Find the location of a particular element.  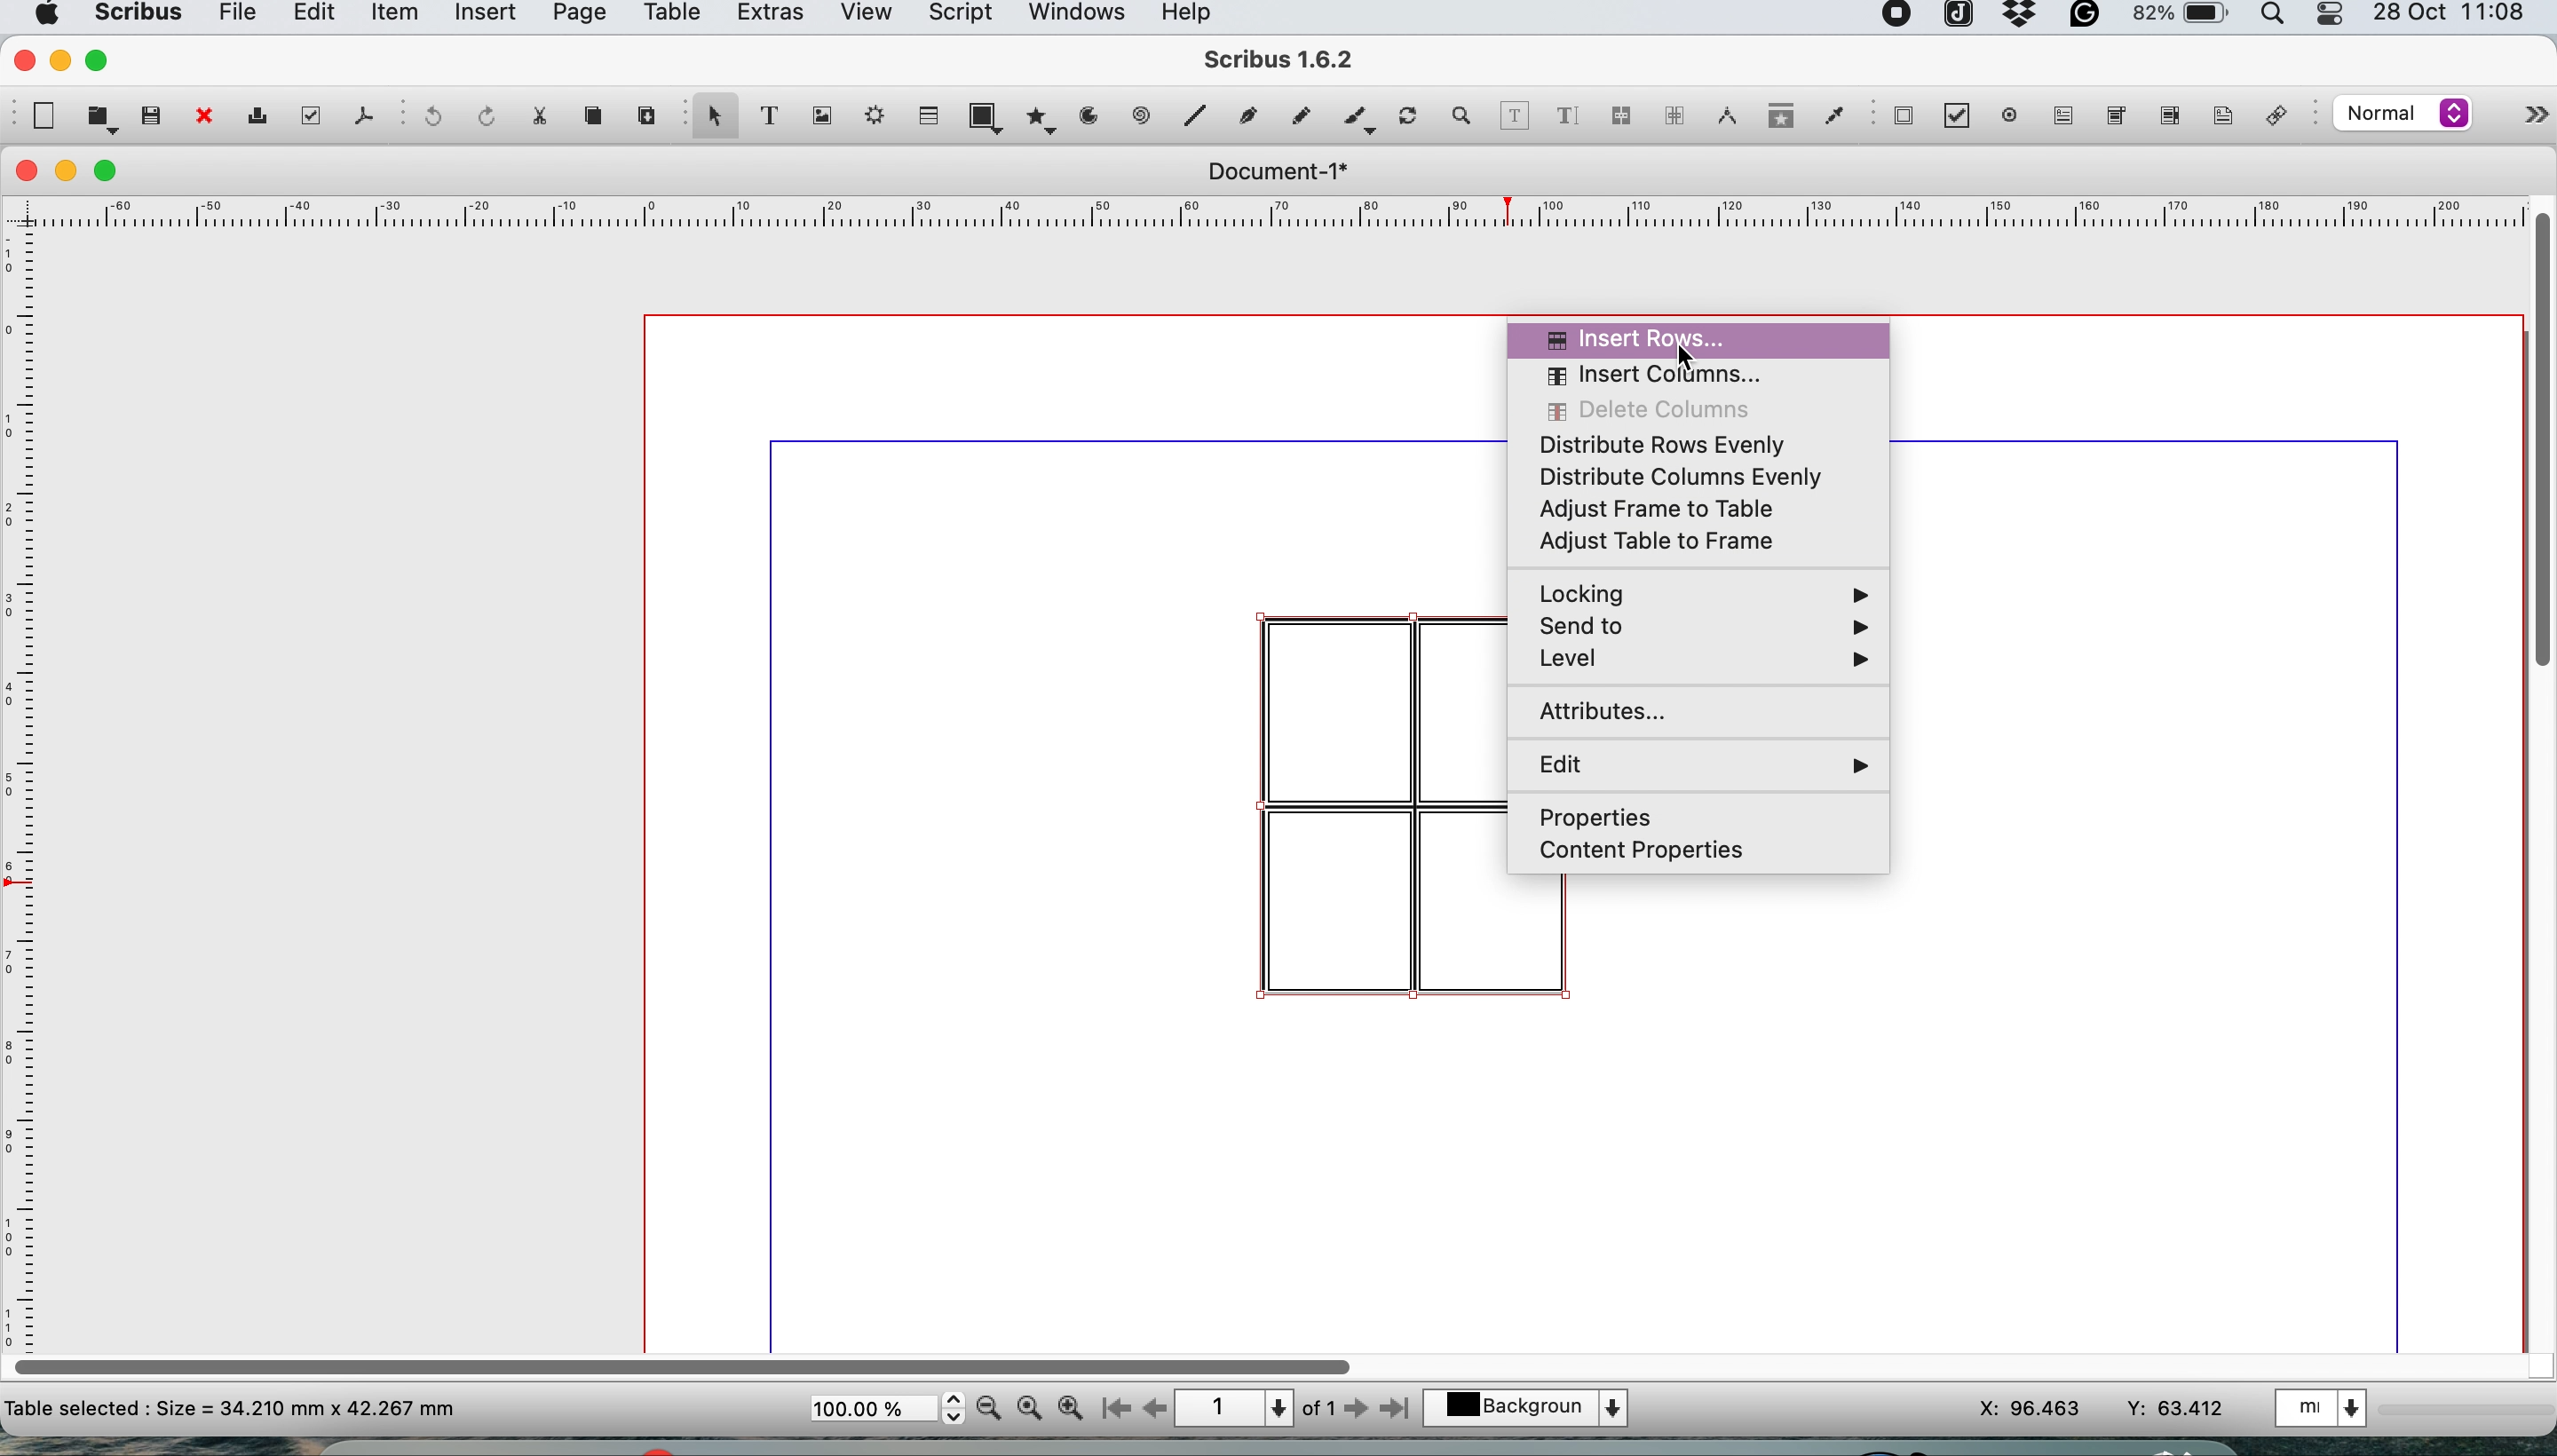

close is located at coordinates (22, 171).